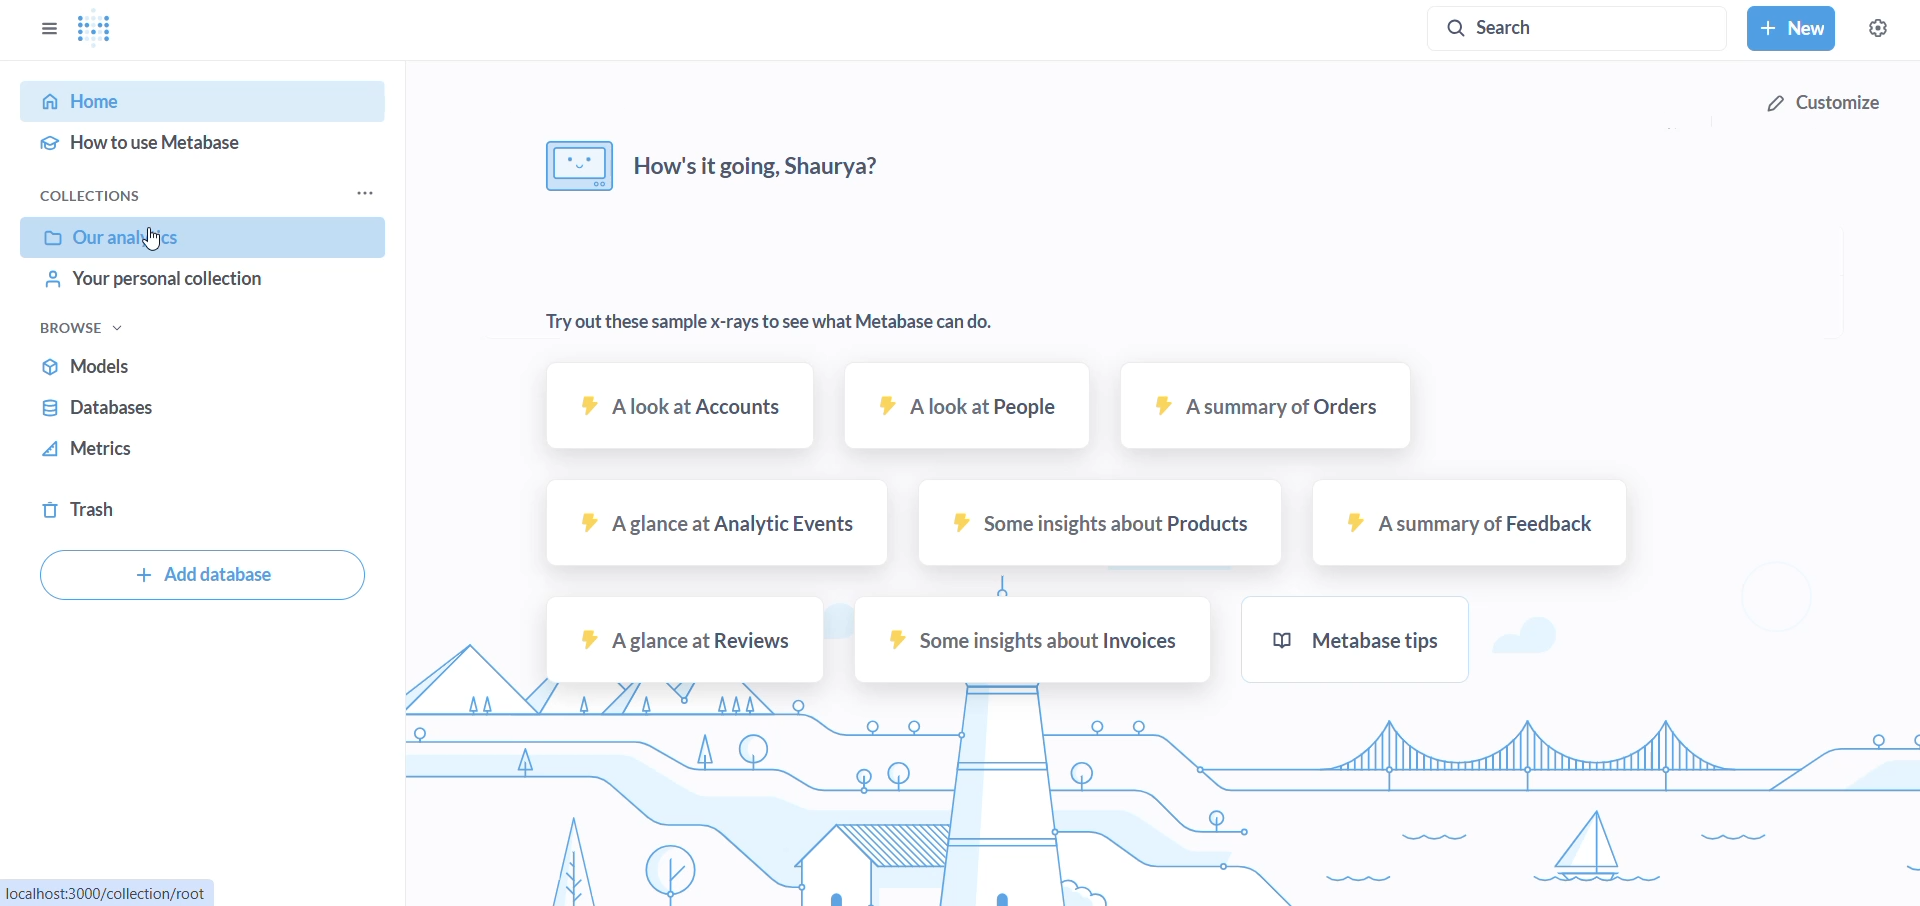 The image size is (1920, 906). What do you see at coordinates (94, 28) in the screenshot?
I see `metabase logo` at bounding box center [94, 28].